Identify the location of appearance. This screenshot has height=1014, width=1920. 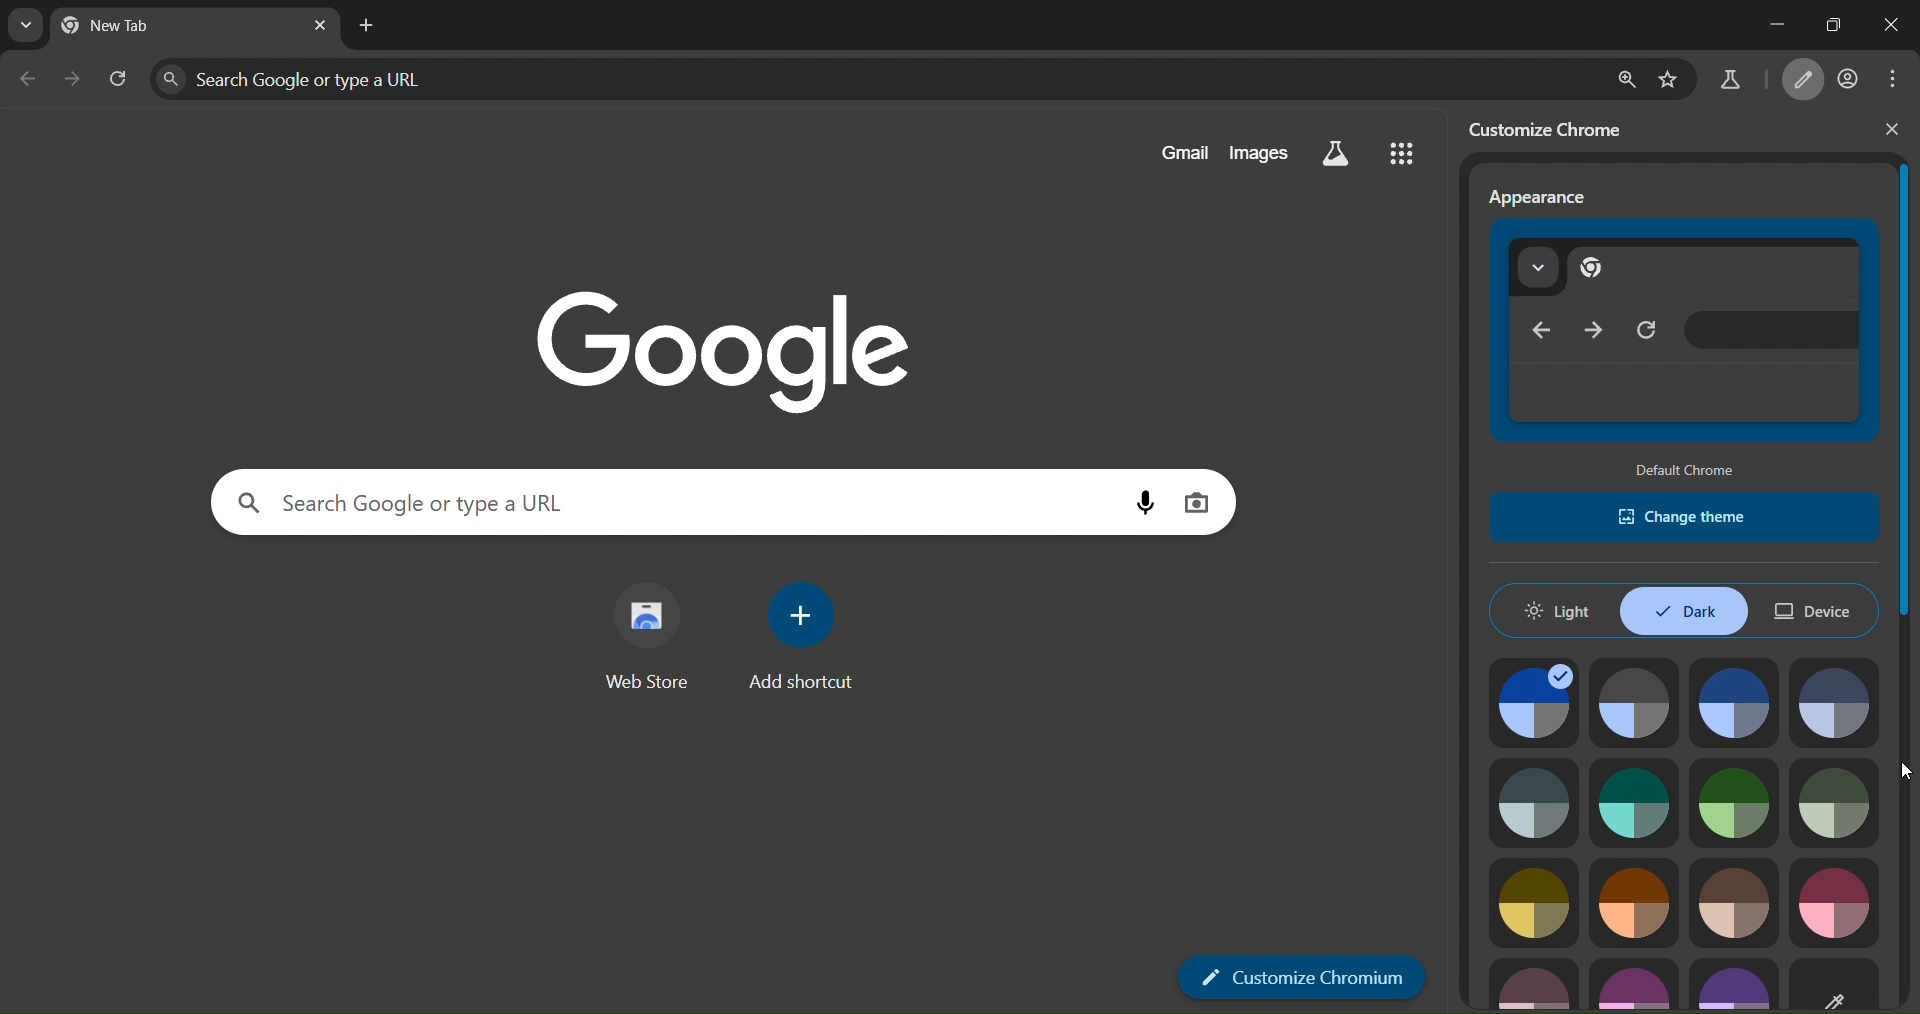
(1540, 196).